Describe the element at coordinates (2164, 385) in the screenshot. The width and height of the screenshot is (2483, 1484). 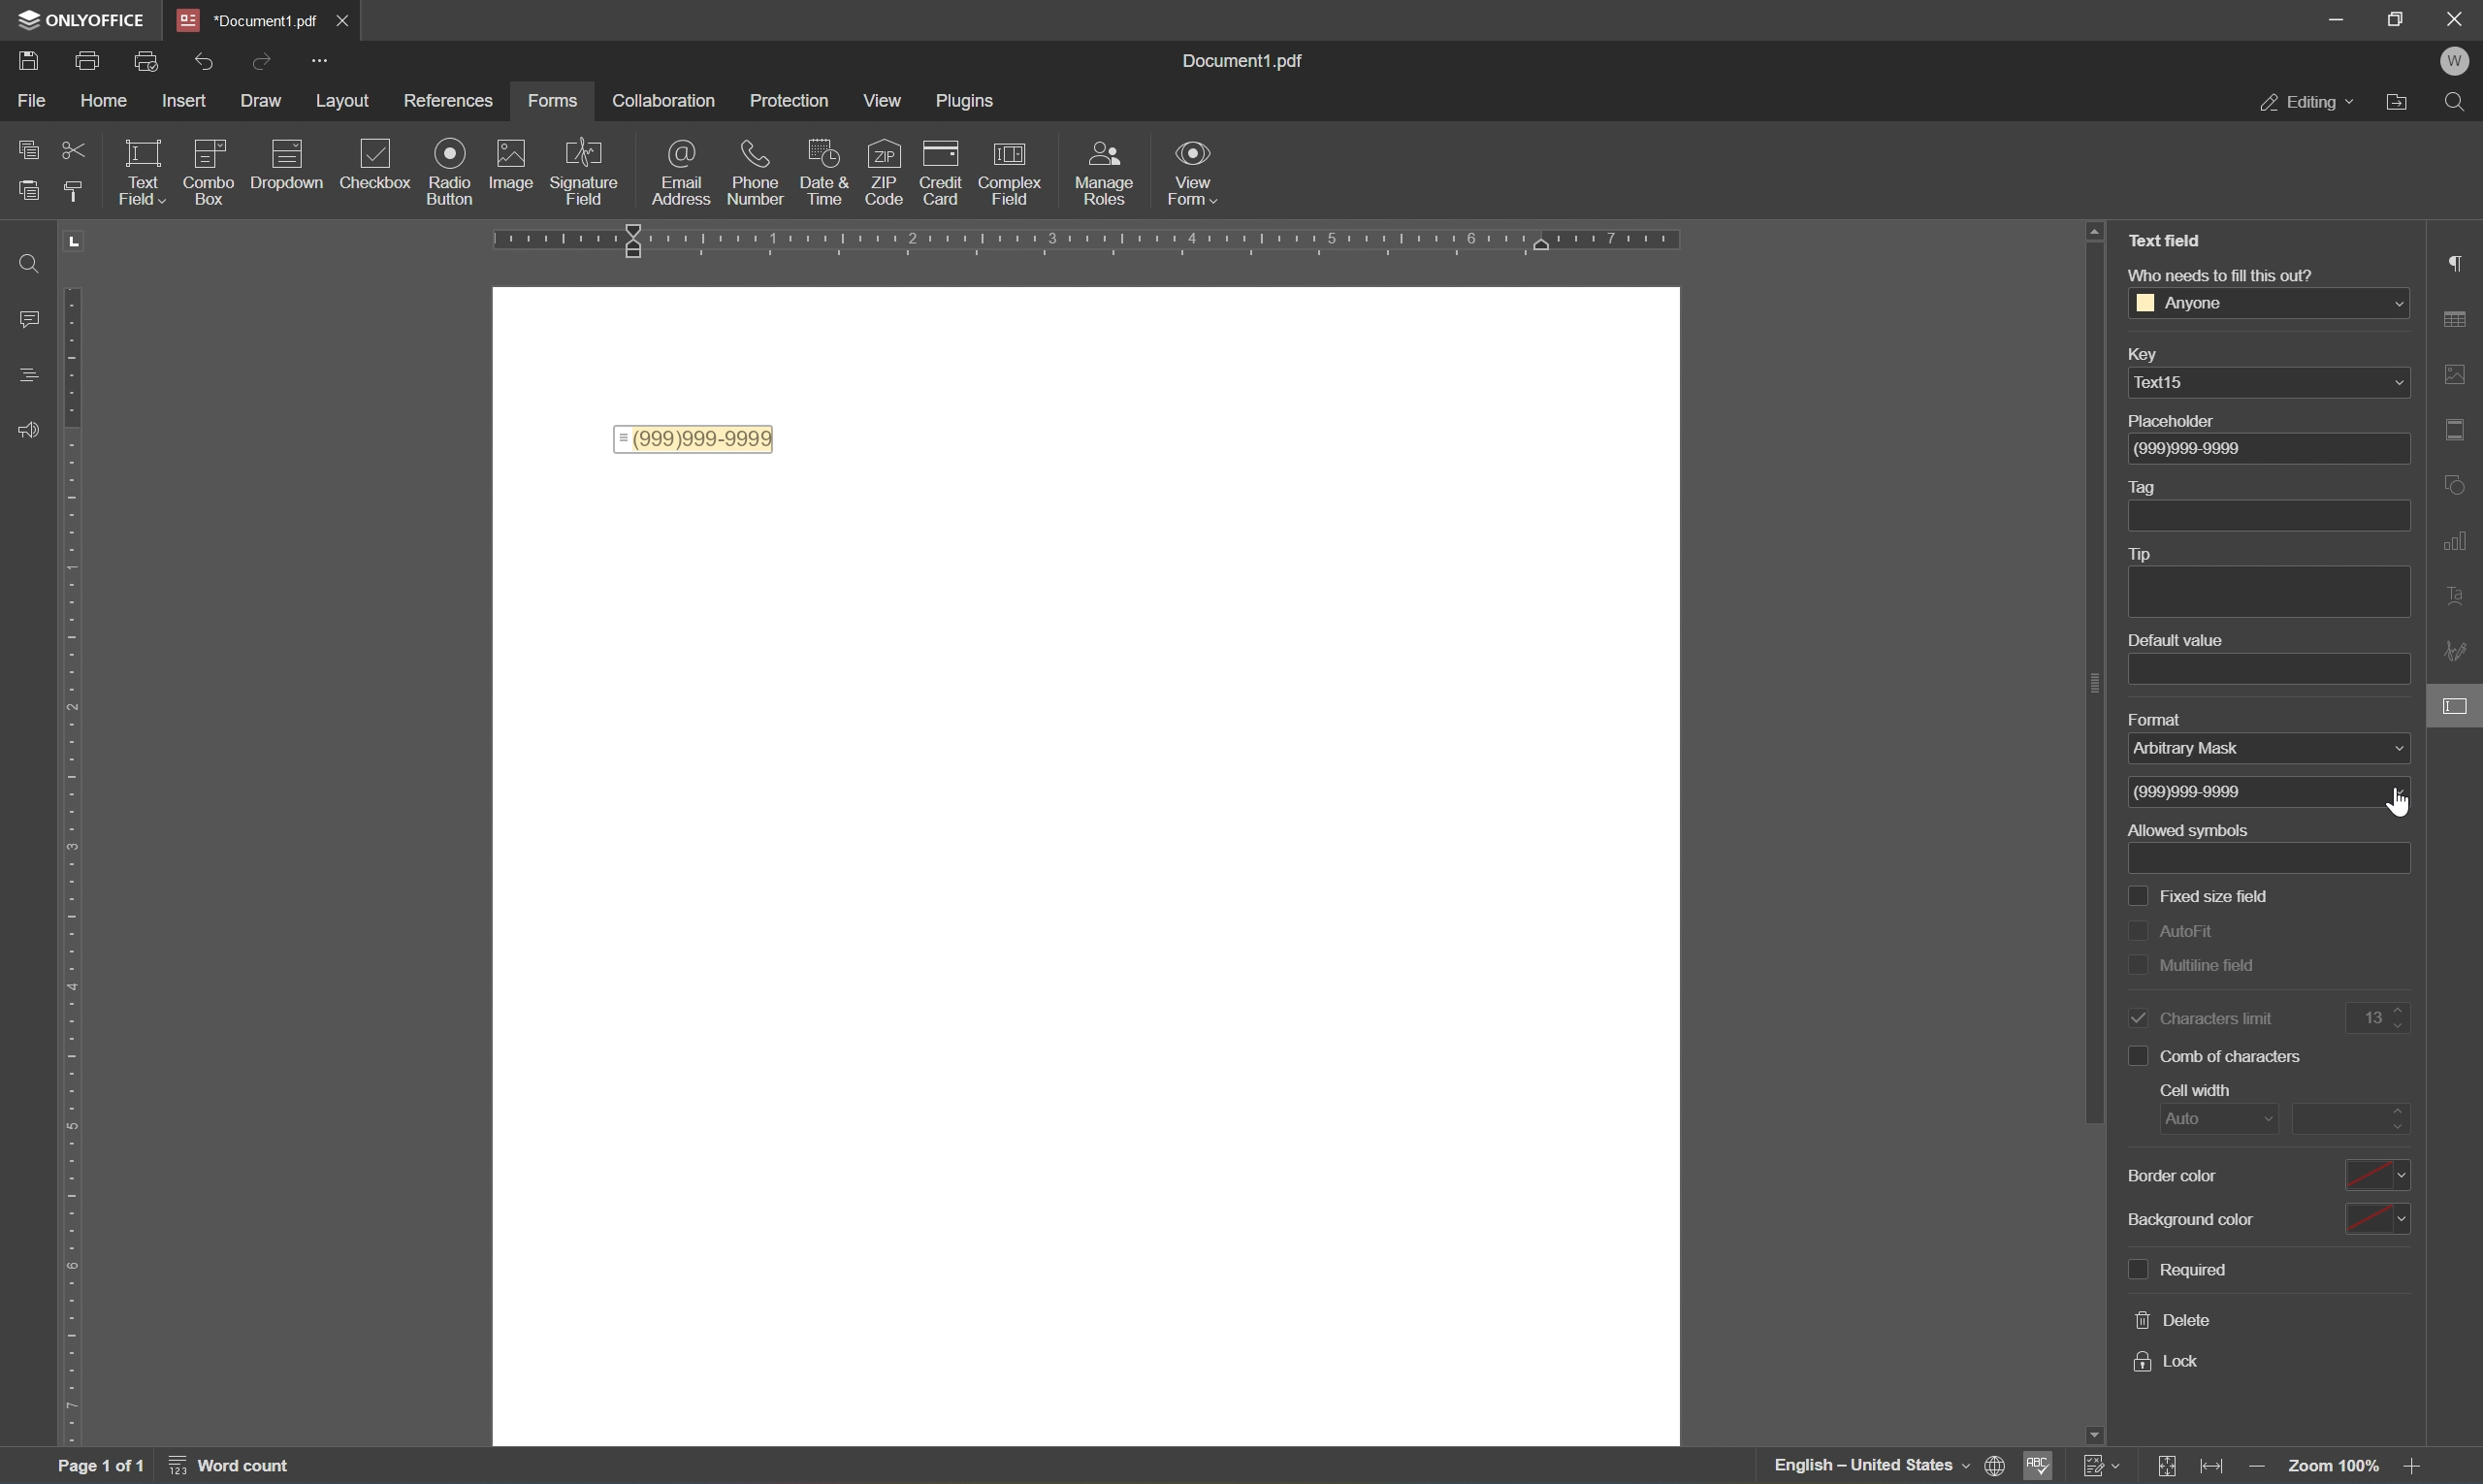
I see `text15` at that location.